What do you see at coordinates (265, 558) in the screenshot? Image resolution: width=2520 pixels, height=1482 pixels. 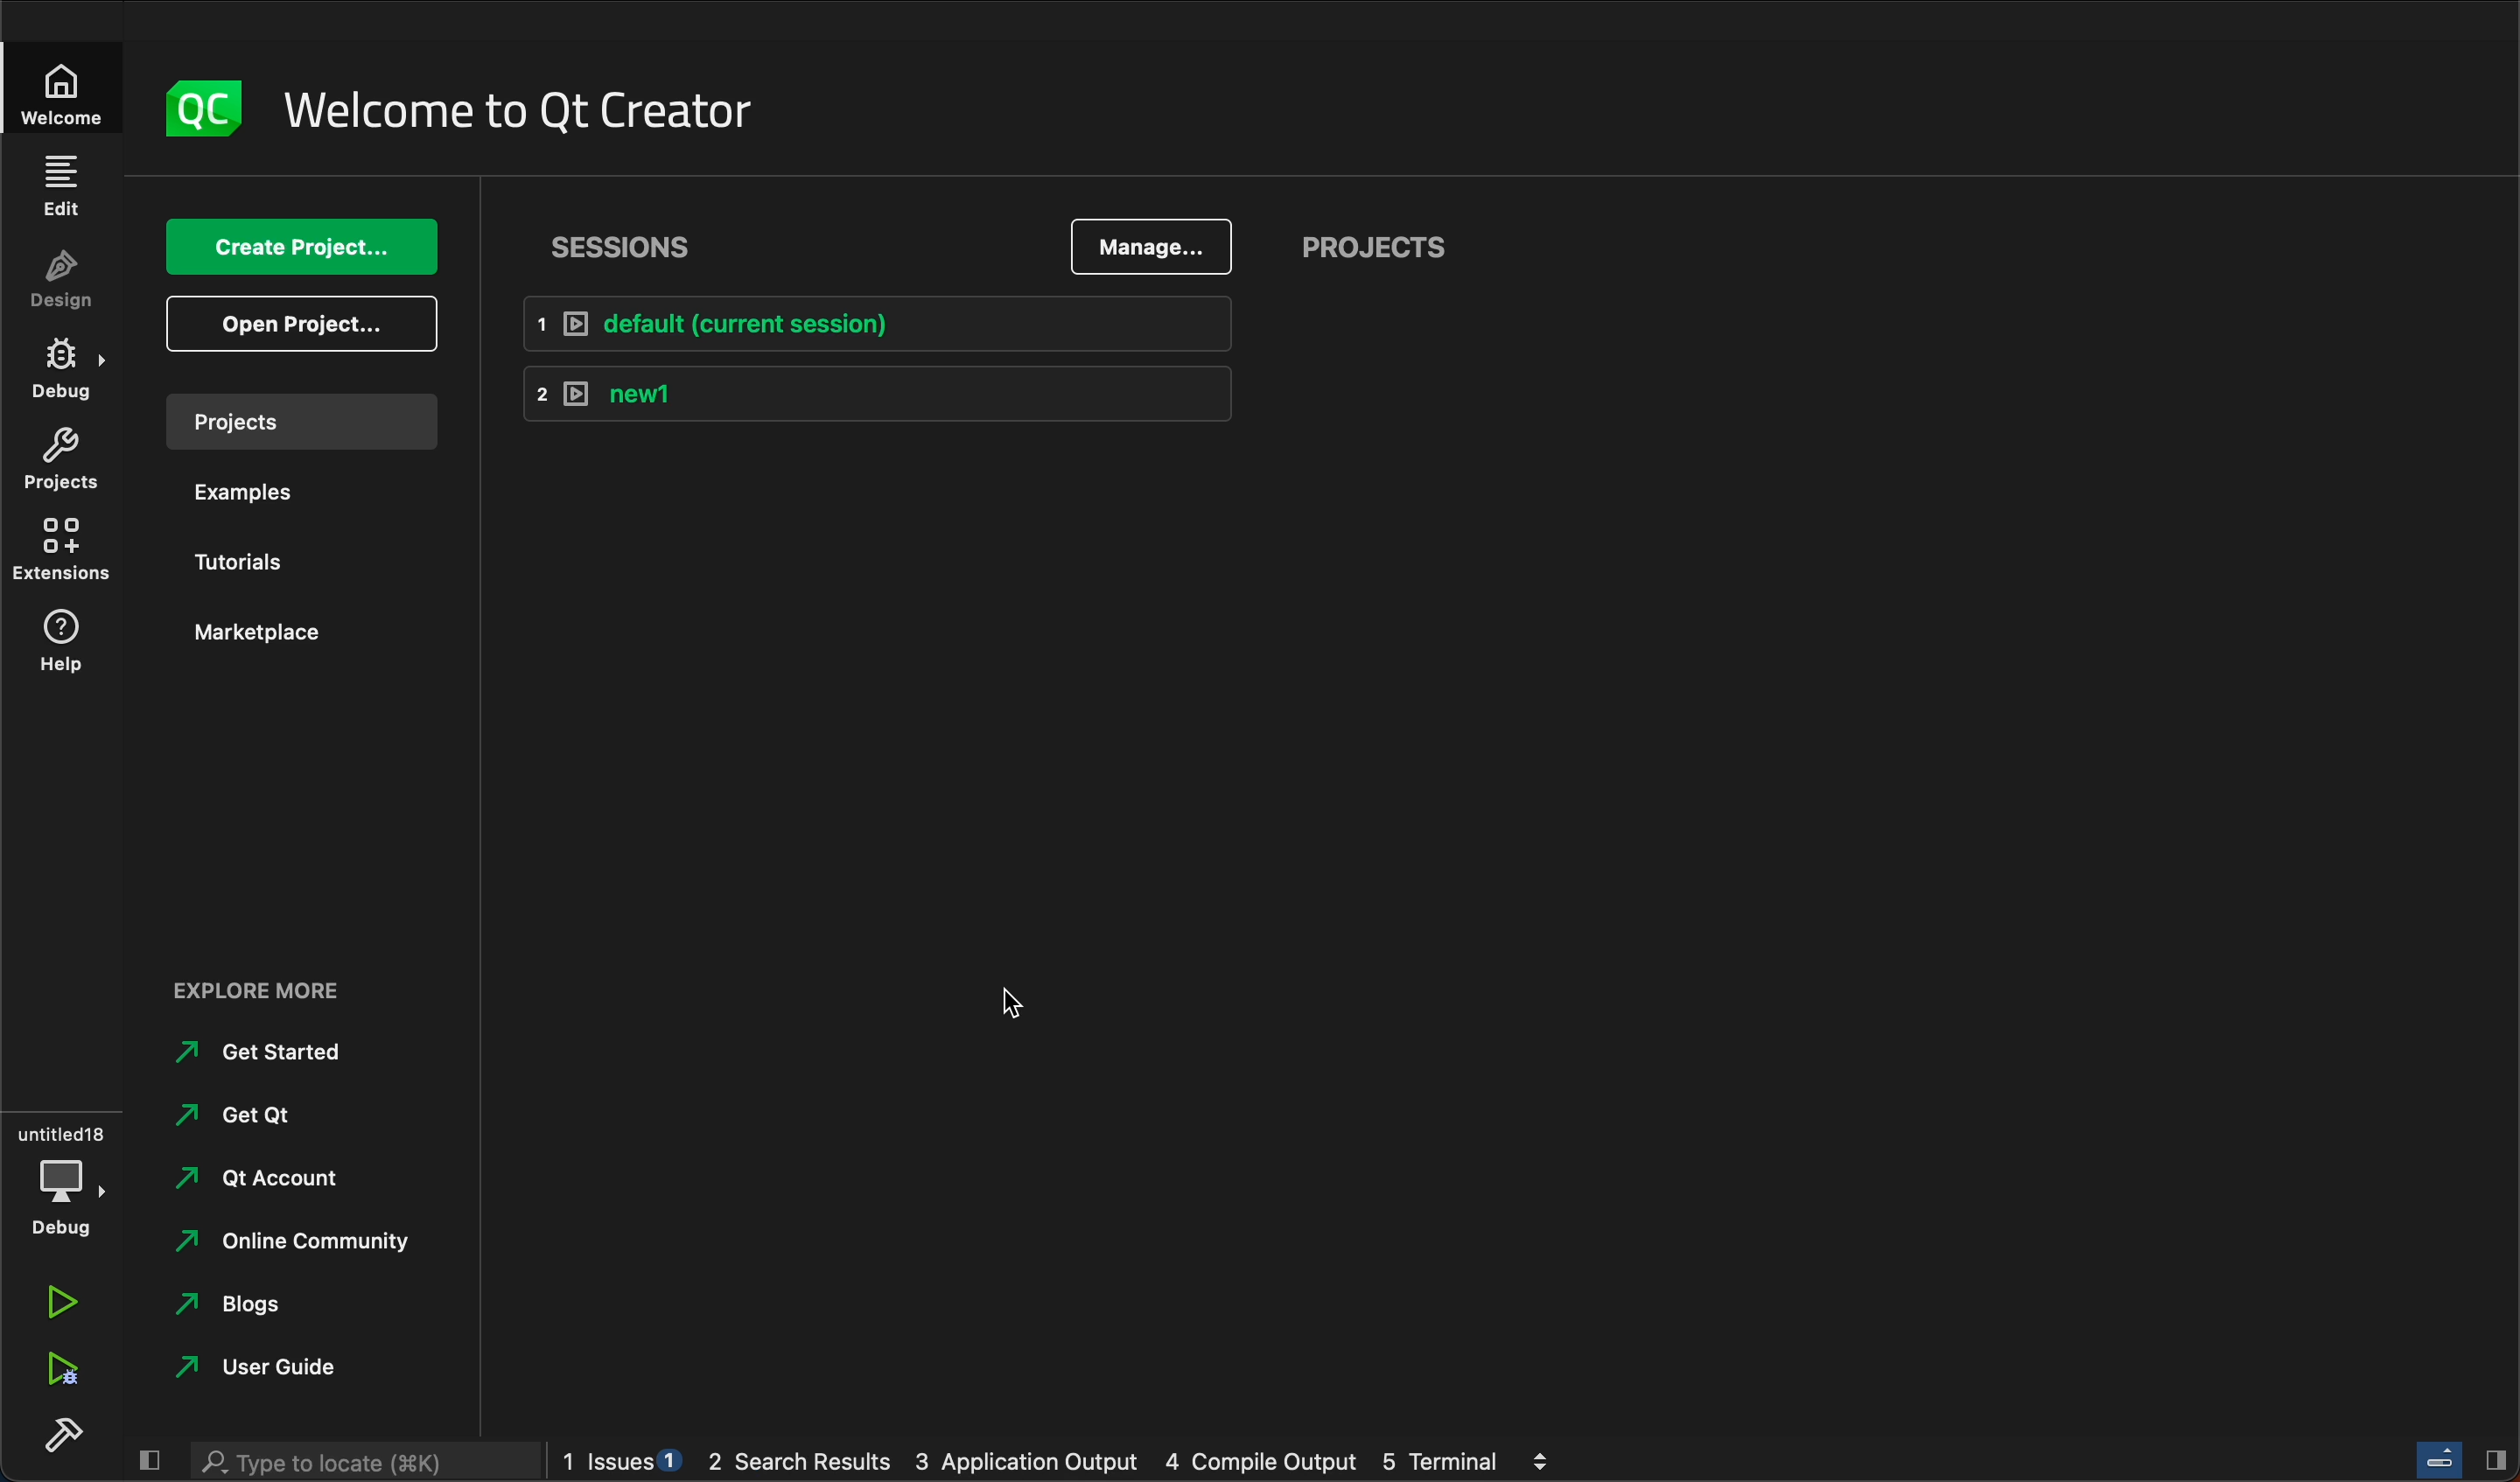 I see `tutorials` at bounding box center [265, 558].